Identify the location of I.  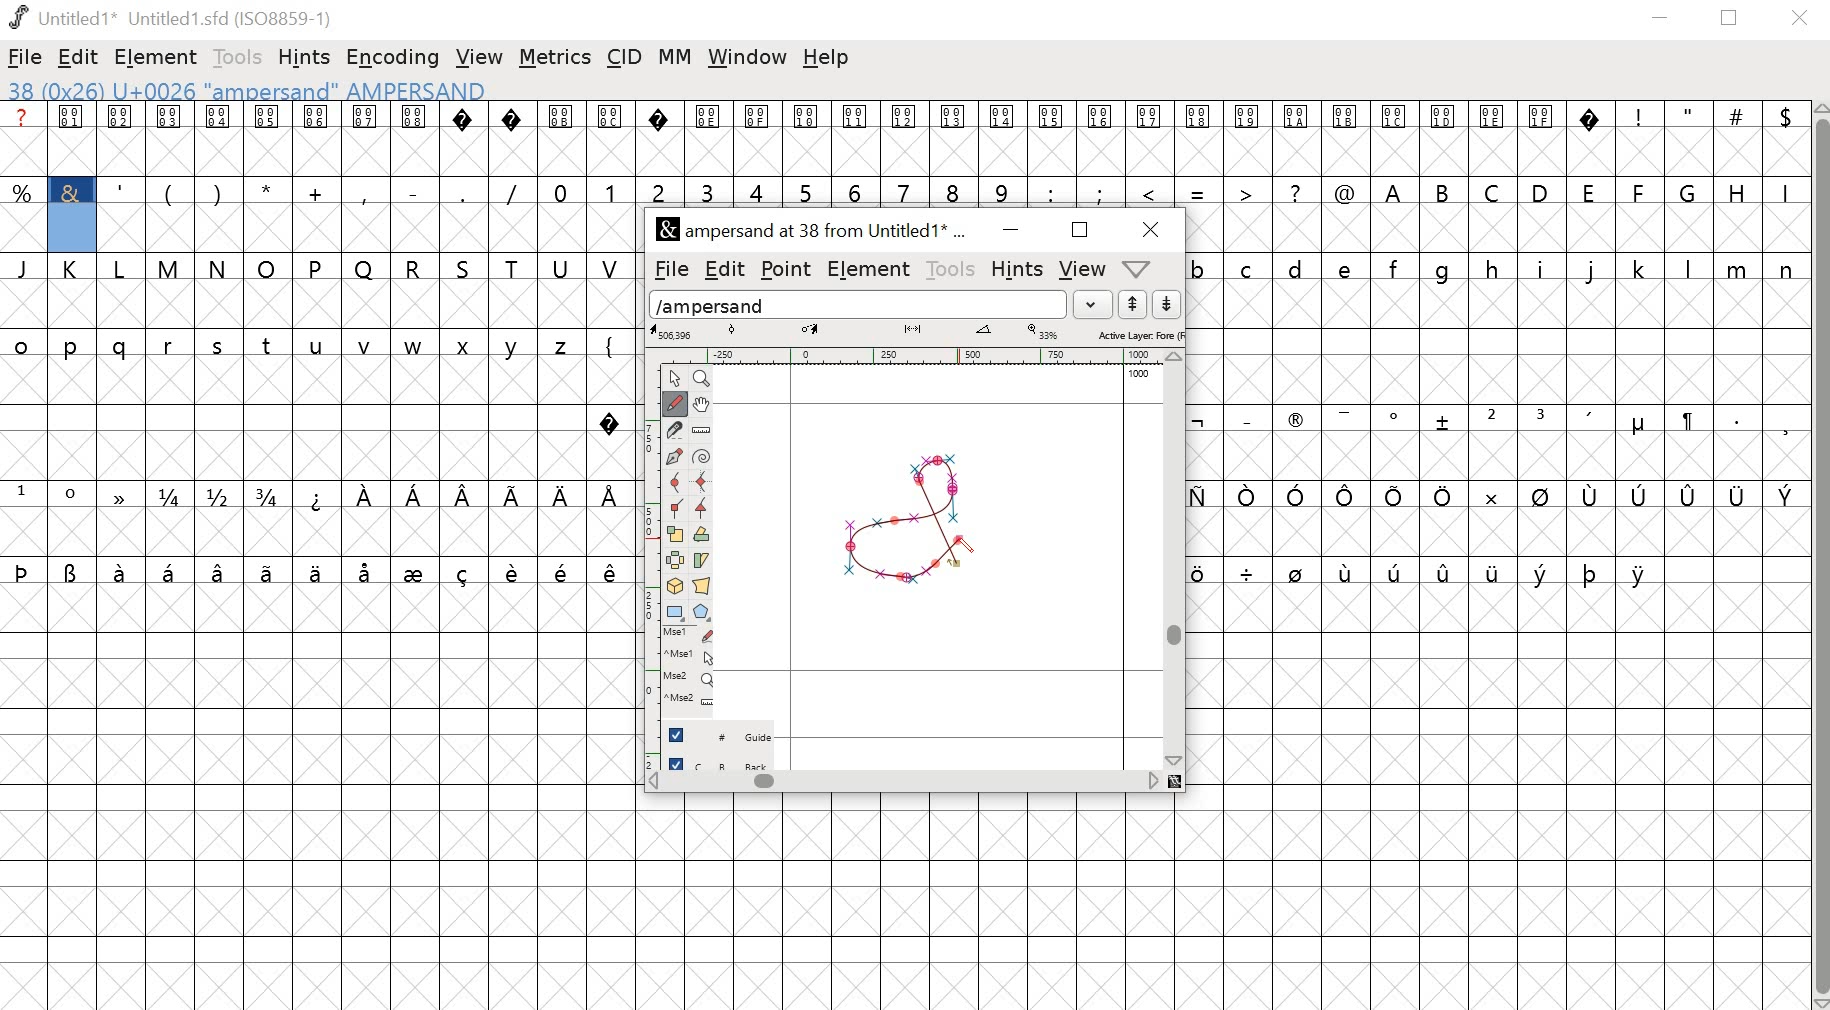
(1783, 191).